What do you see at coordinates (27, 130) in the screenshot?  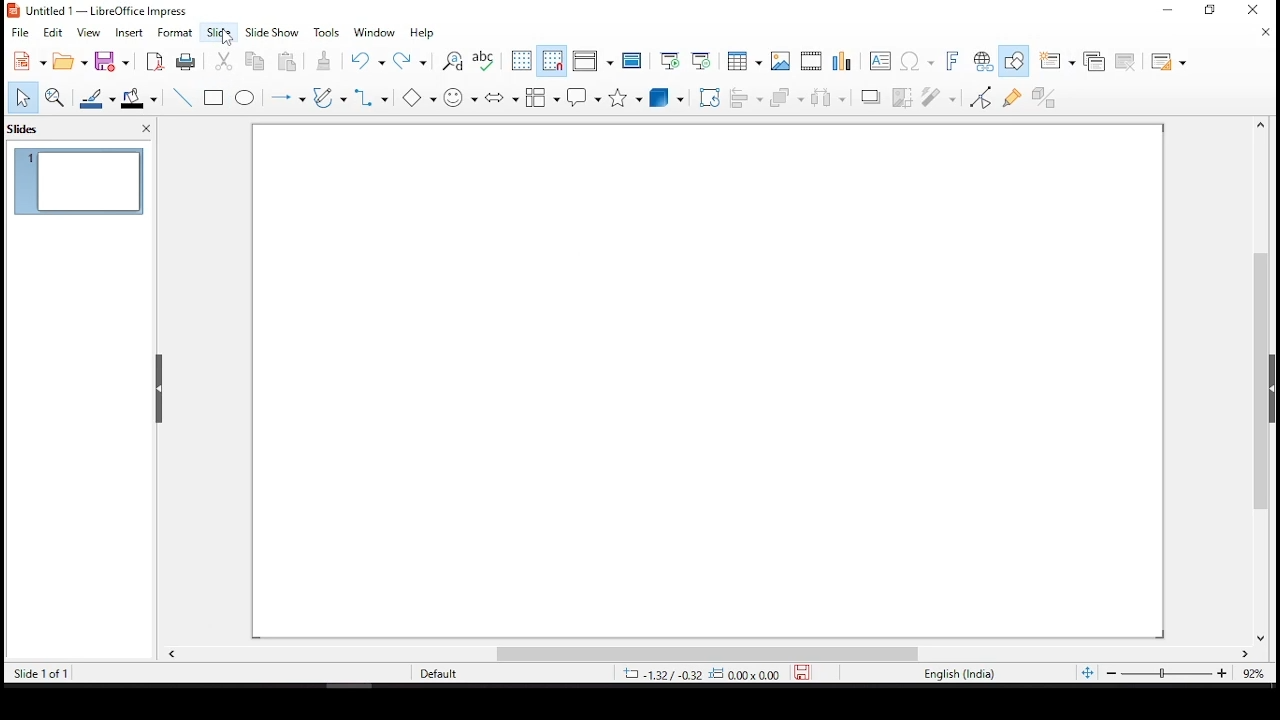 I see `slides` at bounding box center [27, 130].